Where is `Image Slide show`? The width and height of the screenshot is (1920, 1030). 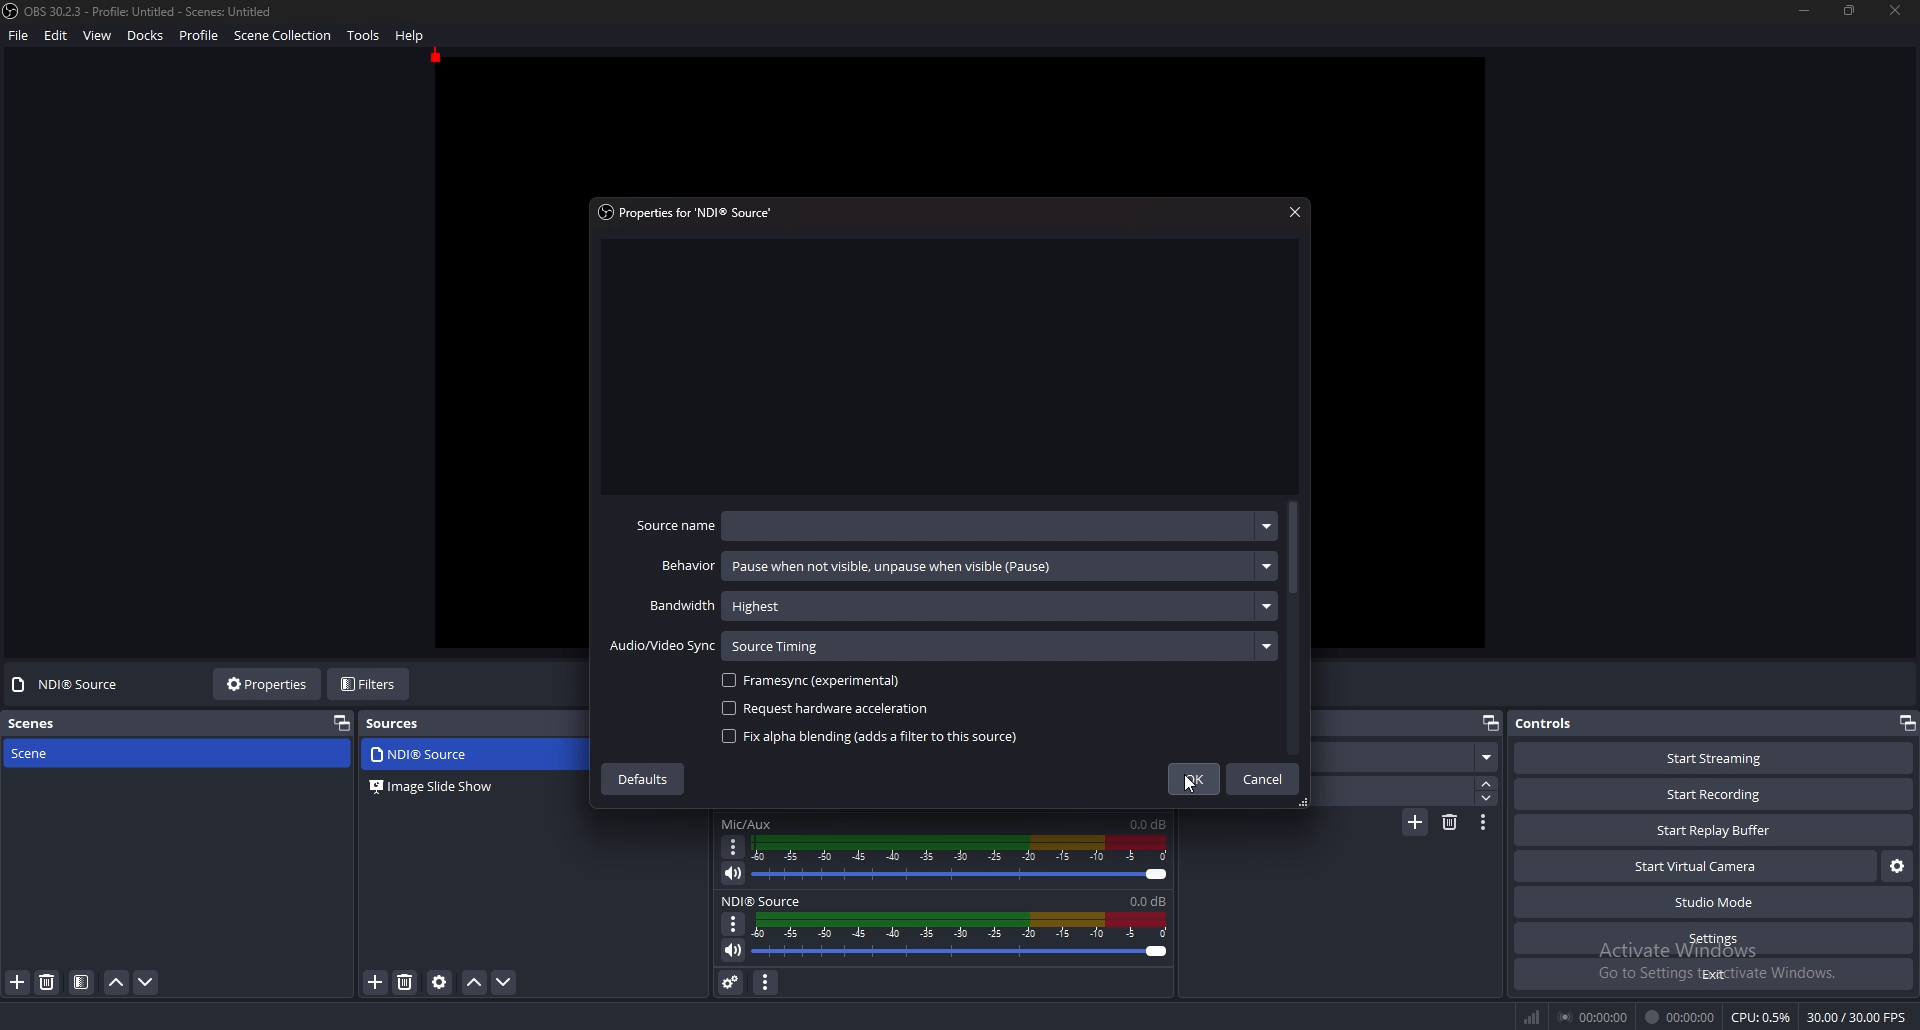
Image Slide show is located at coordinates (431, 787).